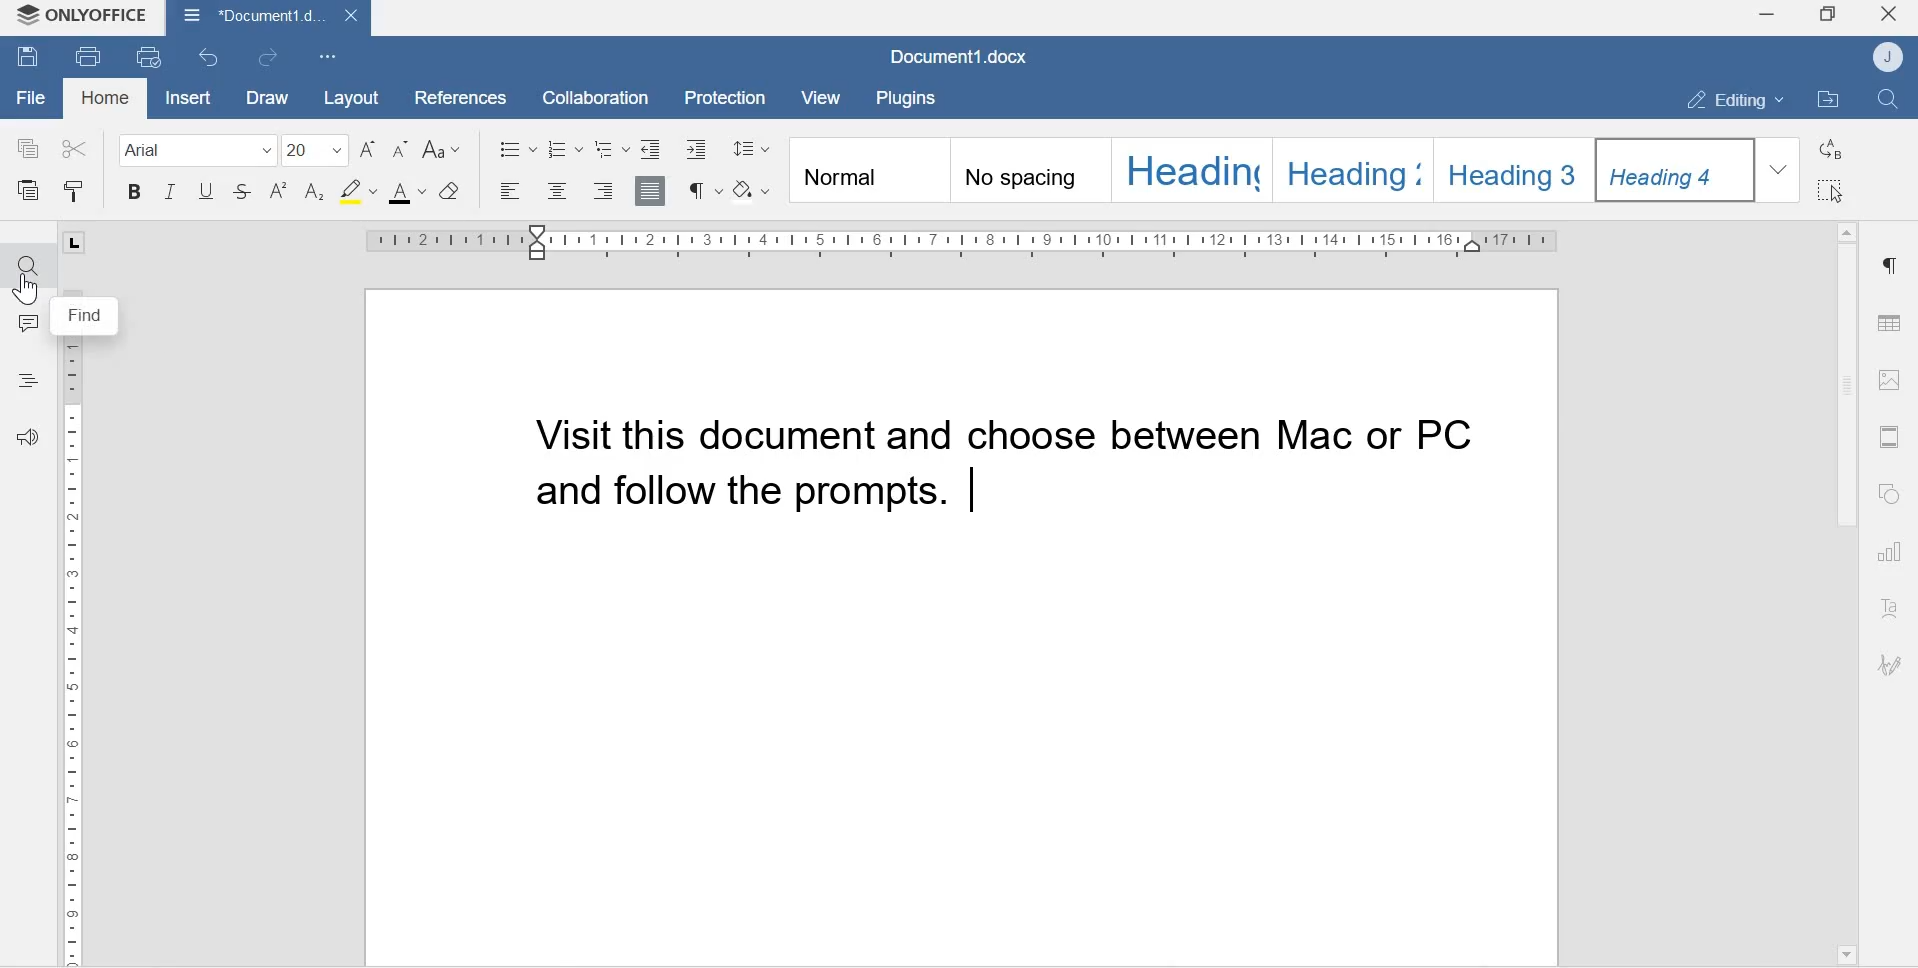  What do you see at coordinates (604, 191) in the screenshot?
I see `Align right` at bounding box center [604, 191].